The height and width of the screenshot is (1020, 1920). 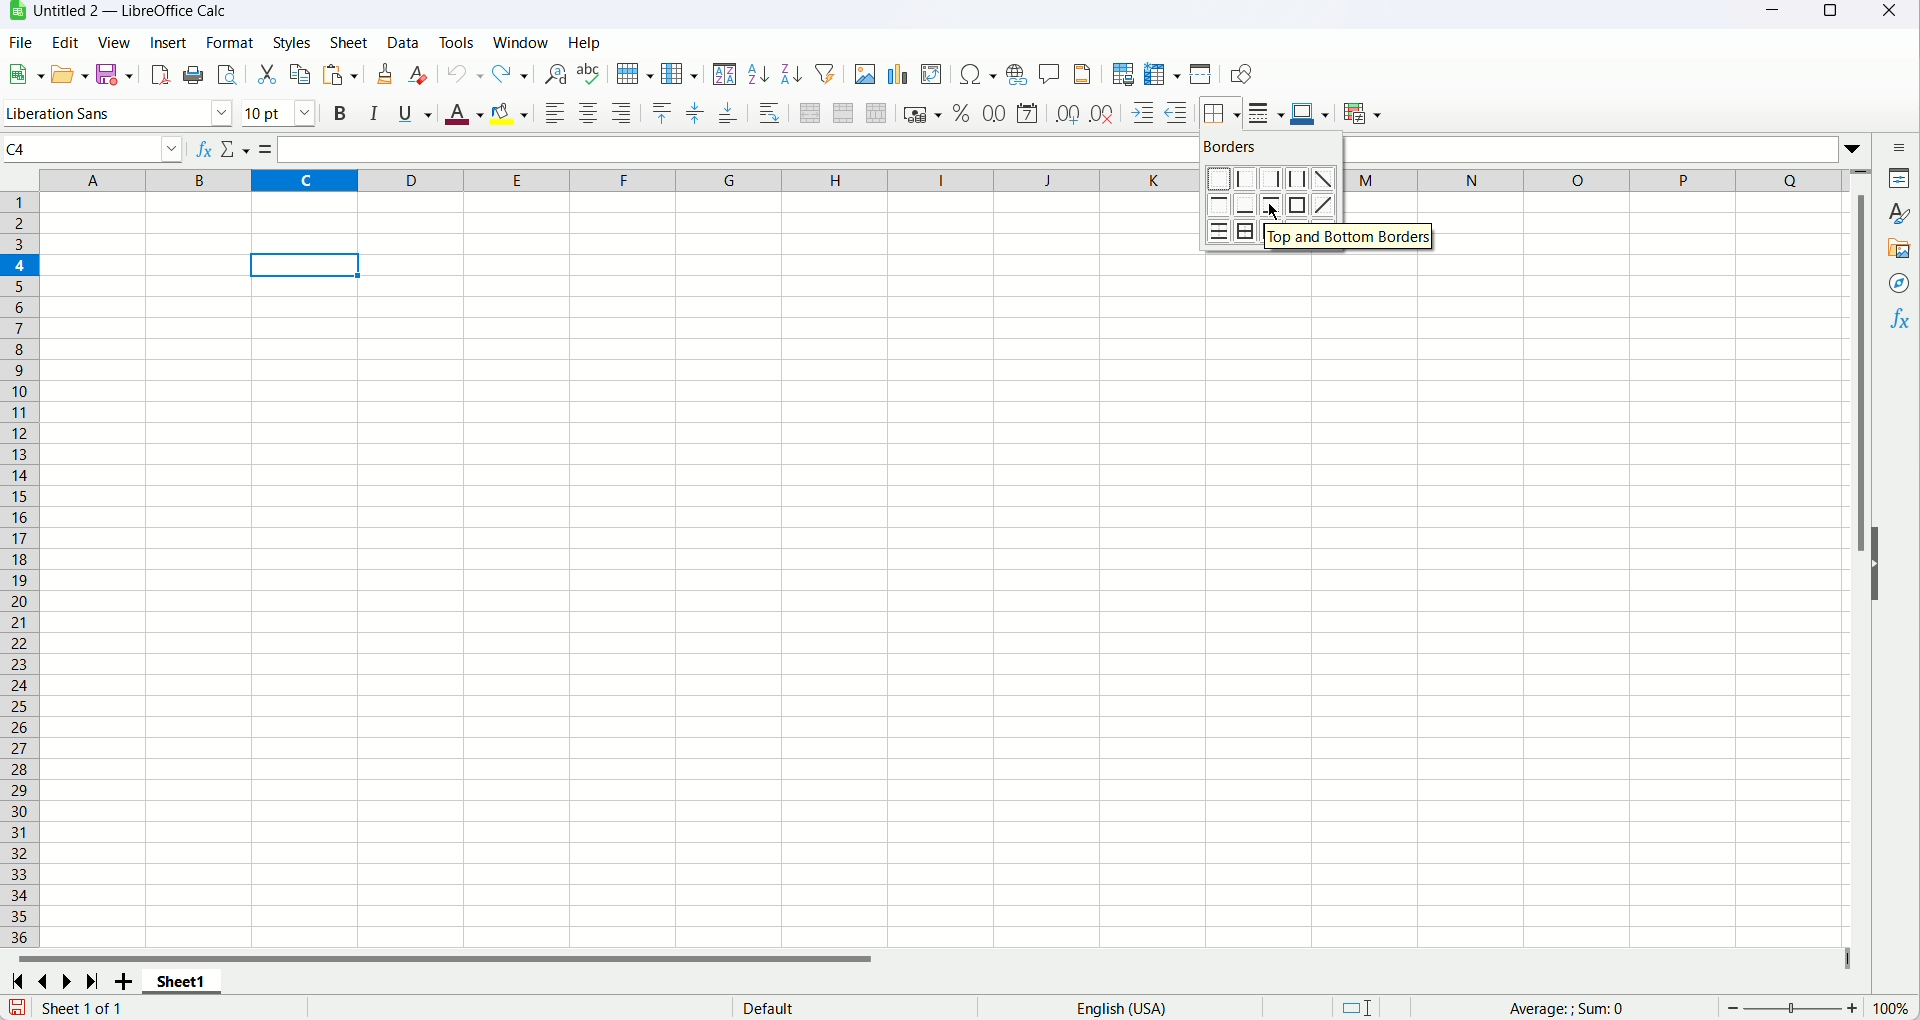 I want to click on Bottom border, so click(x=1246, y=203).